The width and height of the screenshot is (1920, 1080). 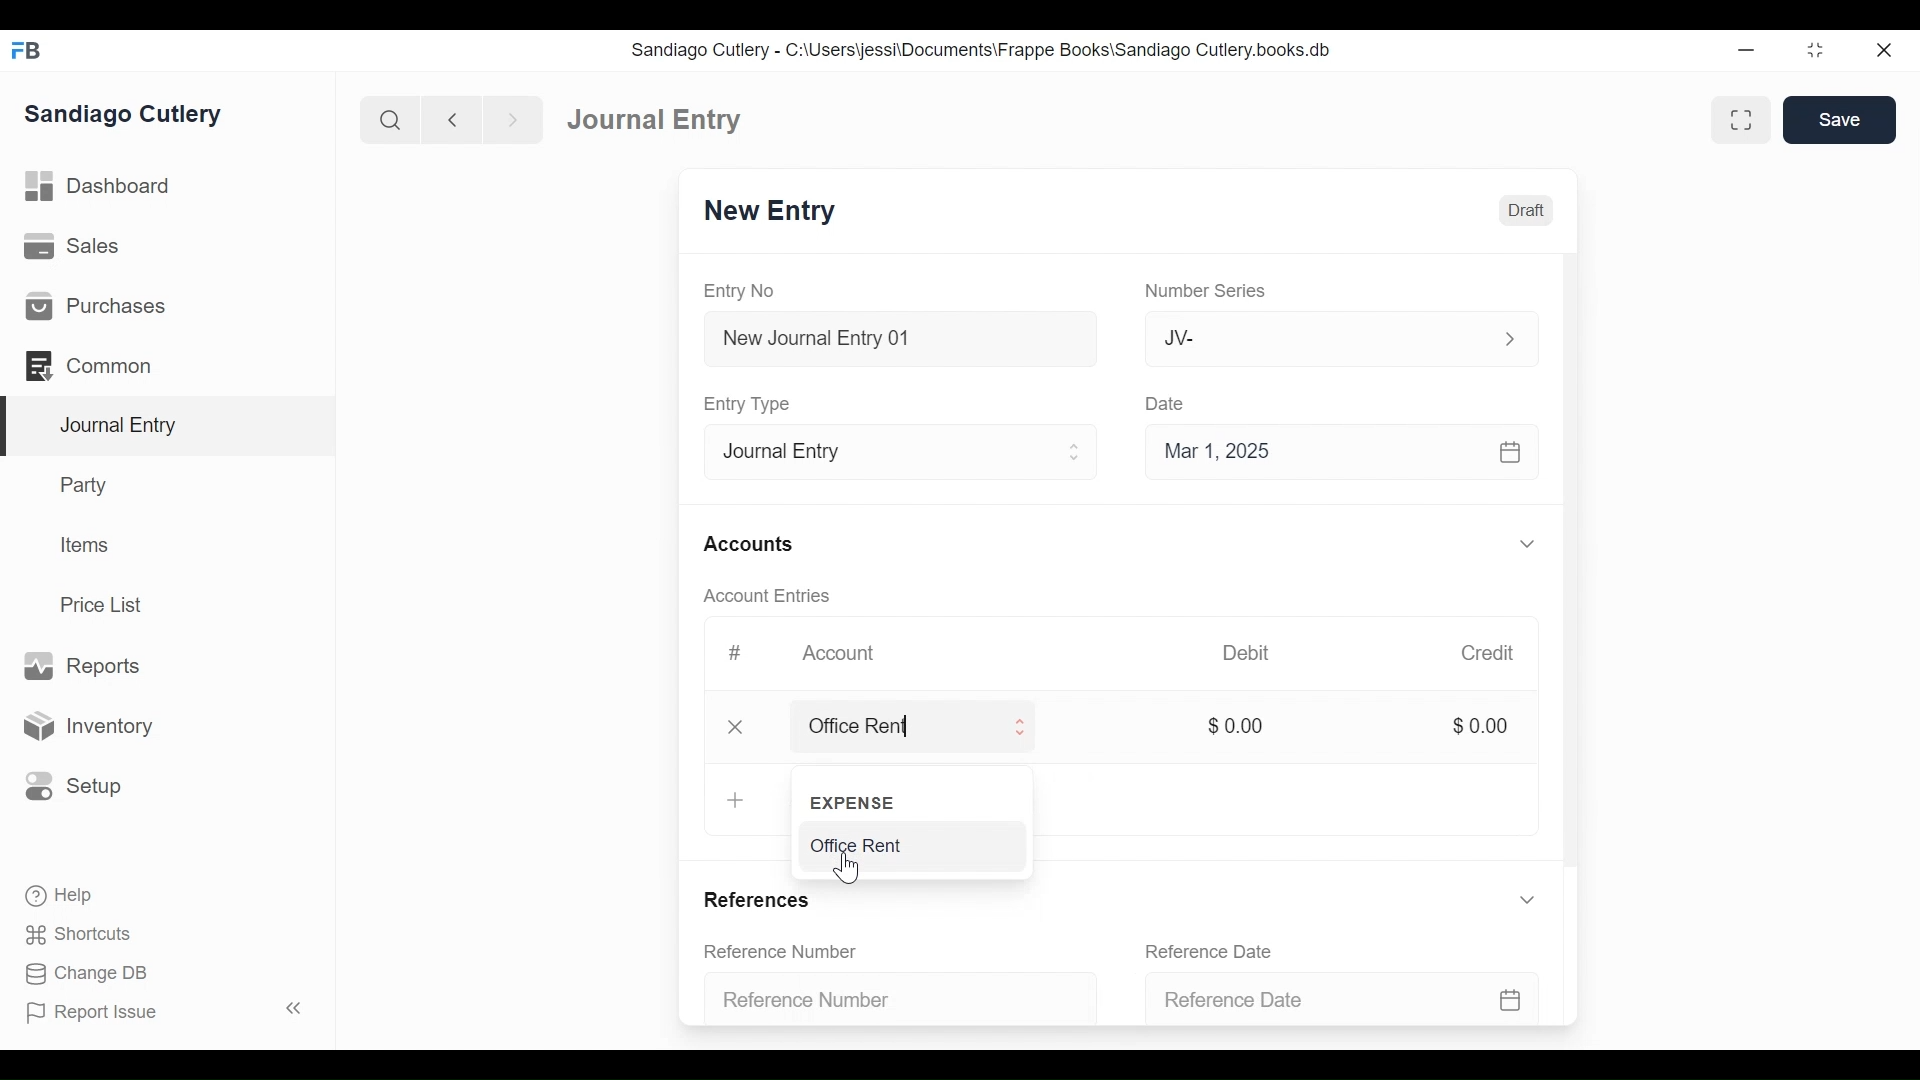 What do you see at coordinates (1342, 450) in the screenshot?
I see `Mar 1, 2025` at bounding box center [1342, 450].